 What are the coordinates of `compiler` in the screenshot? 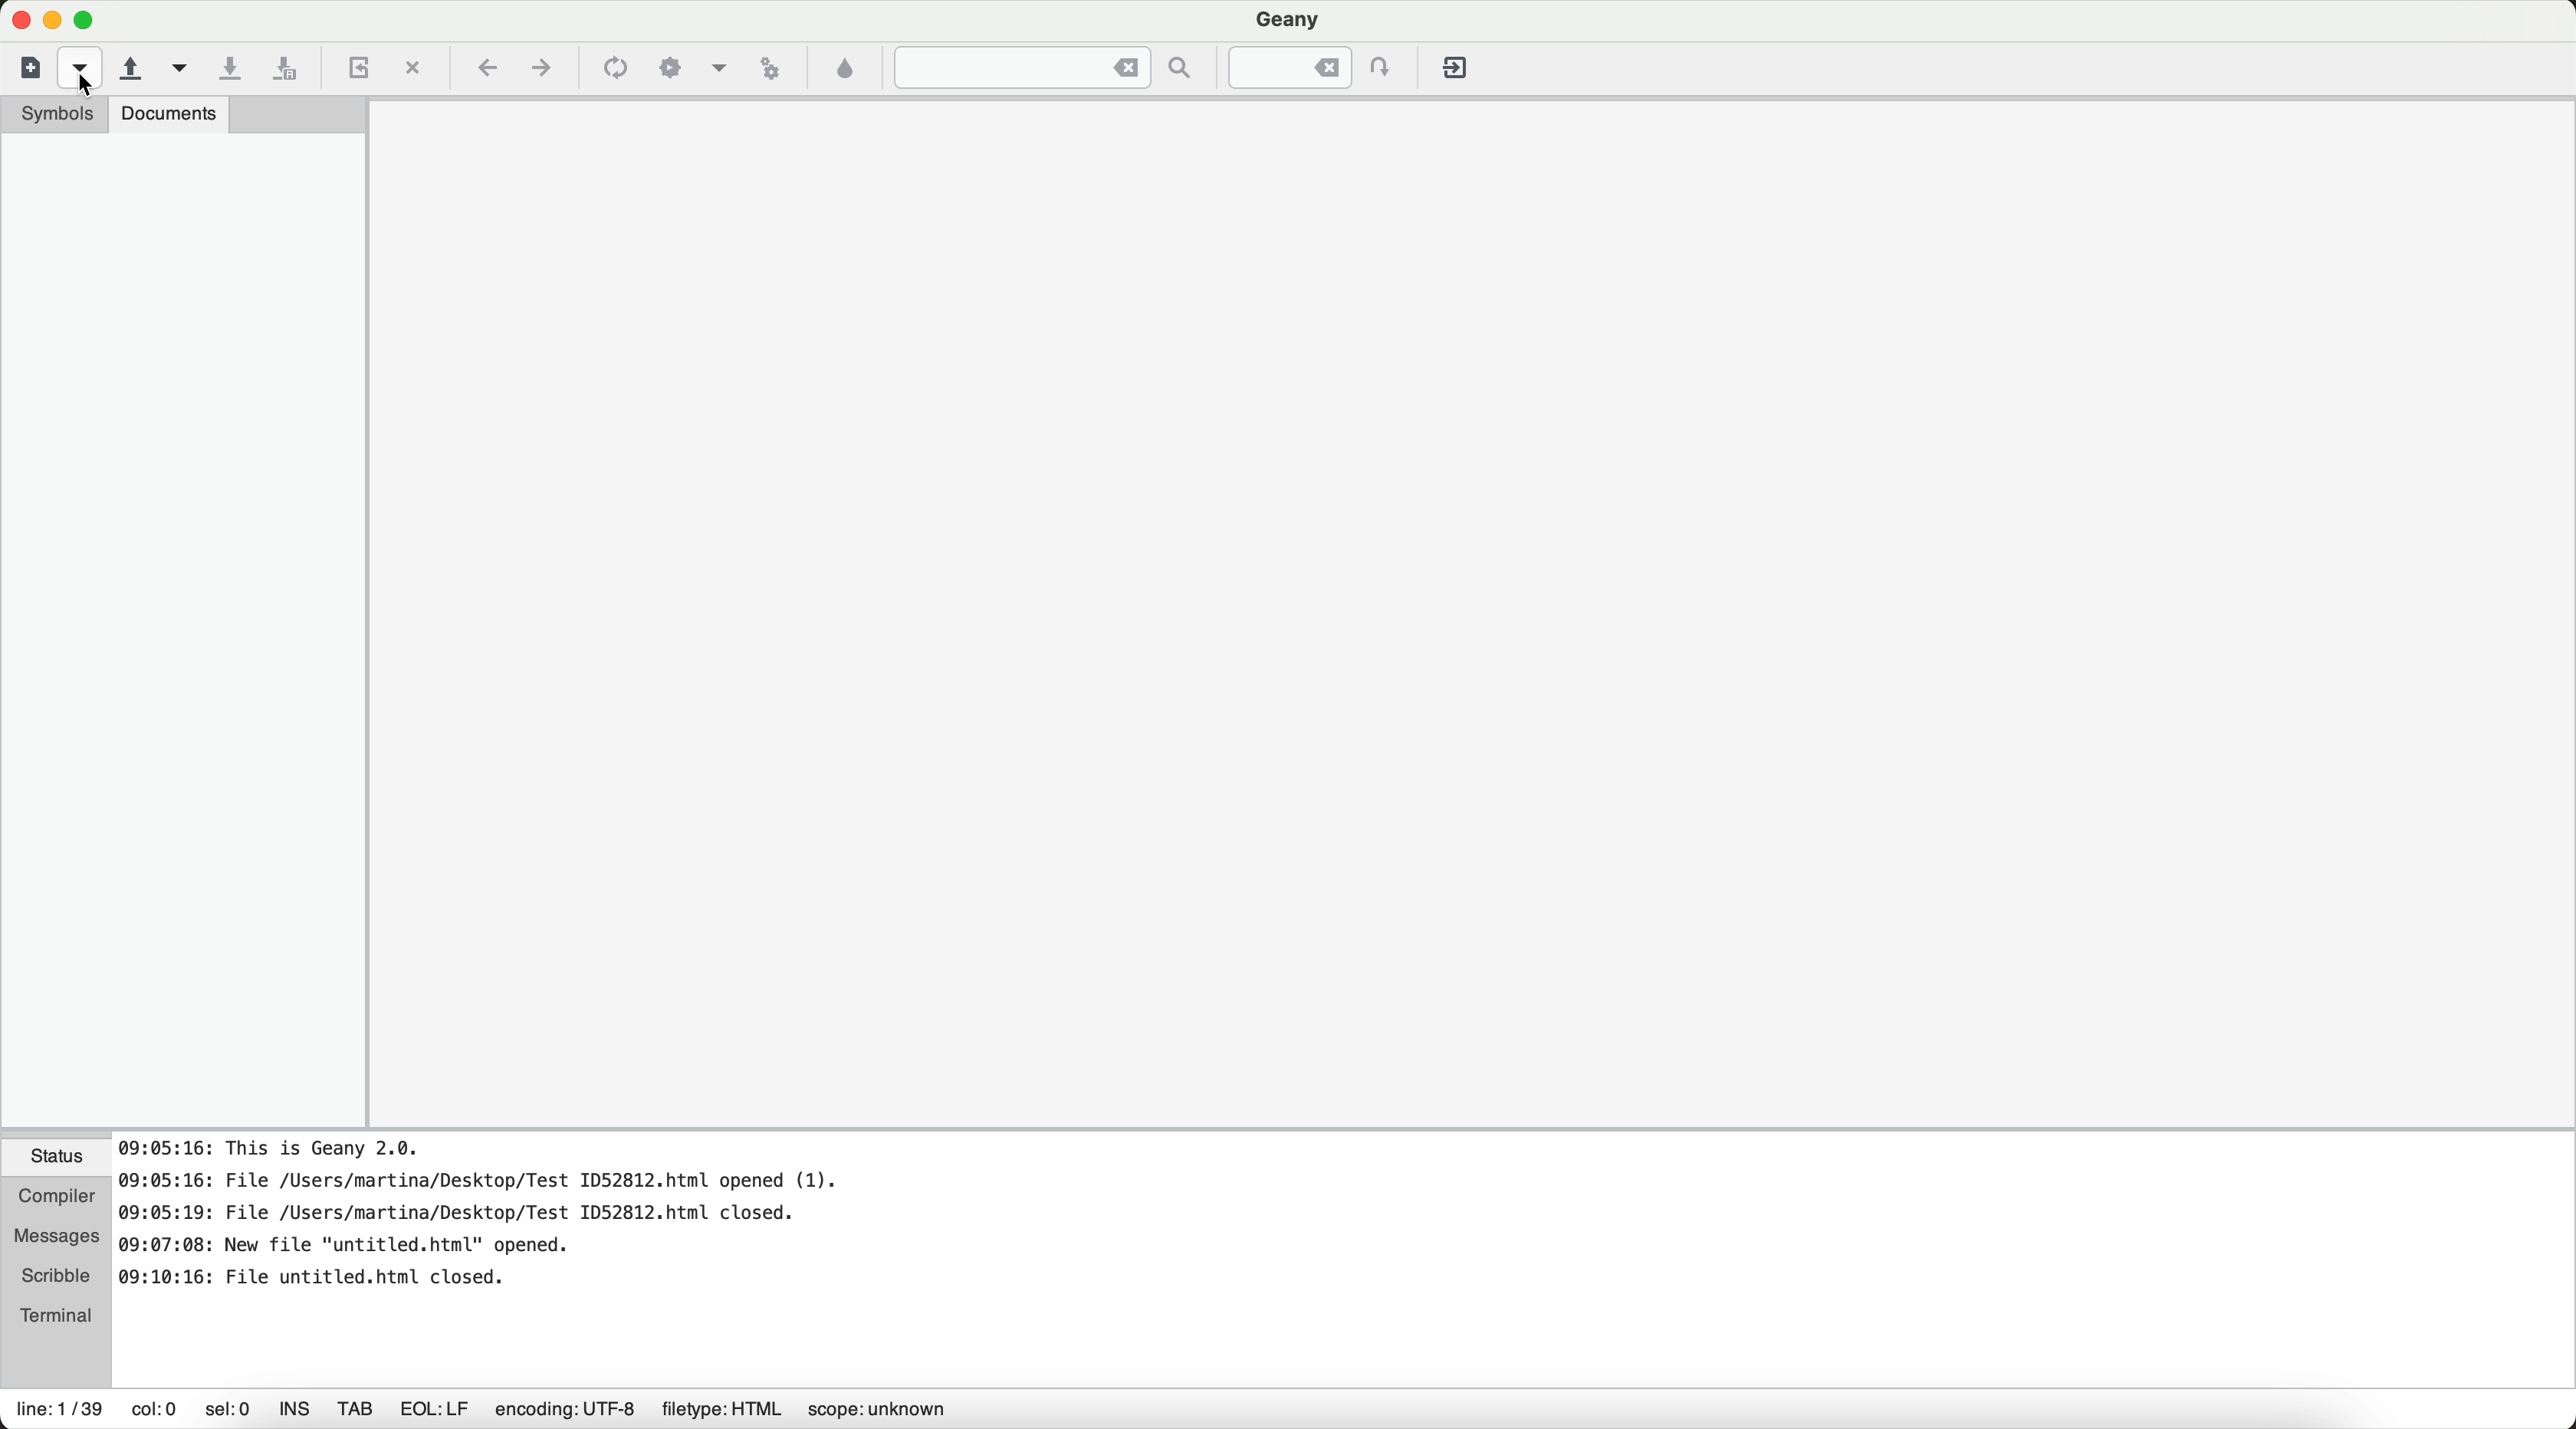 It's located at (53, 1197).